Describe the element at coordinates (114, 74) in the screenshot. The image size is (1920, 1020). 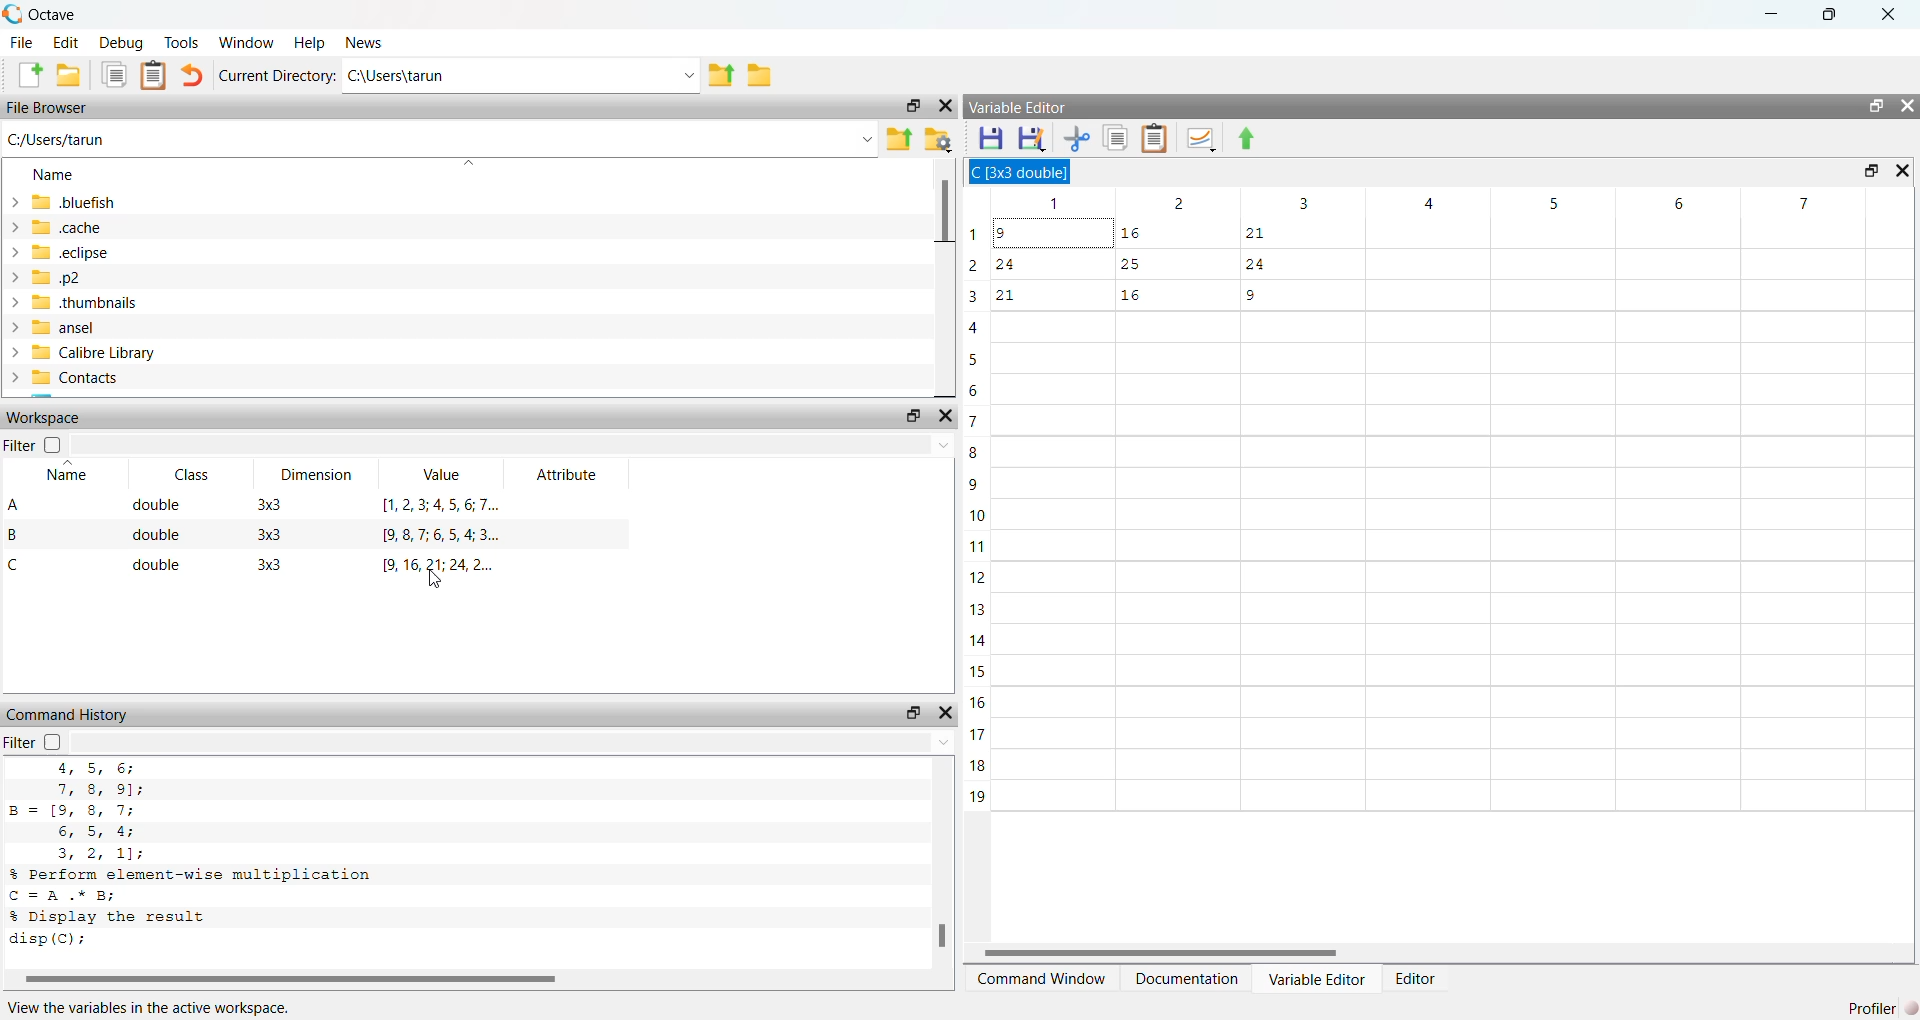
I see `Documents` at that location.